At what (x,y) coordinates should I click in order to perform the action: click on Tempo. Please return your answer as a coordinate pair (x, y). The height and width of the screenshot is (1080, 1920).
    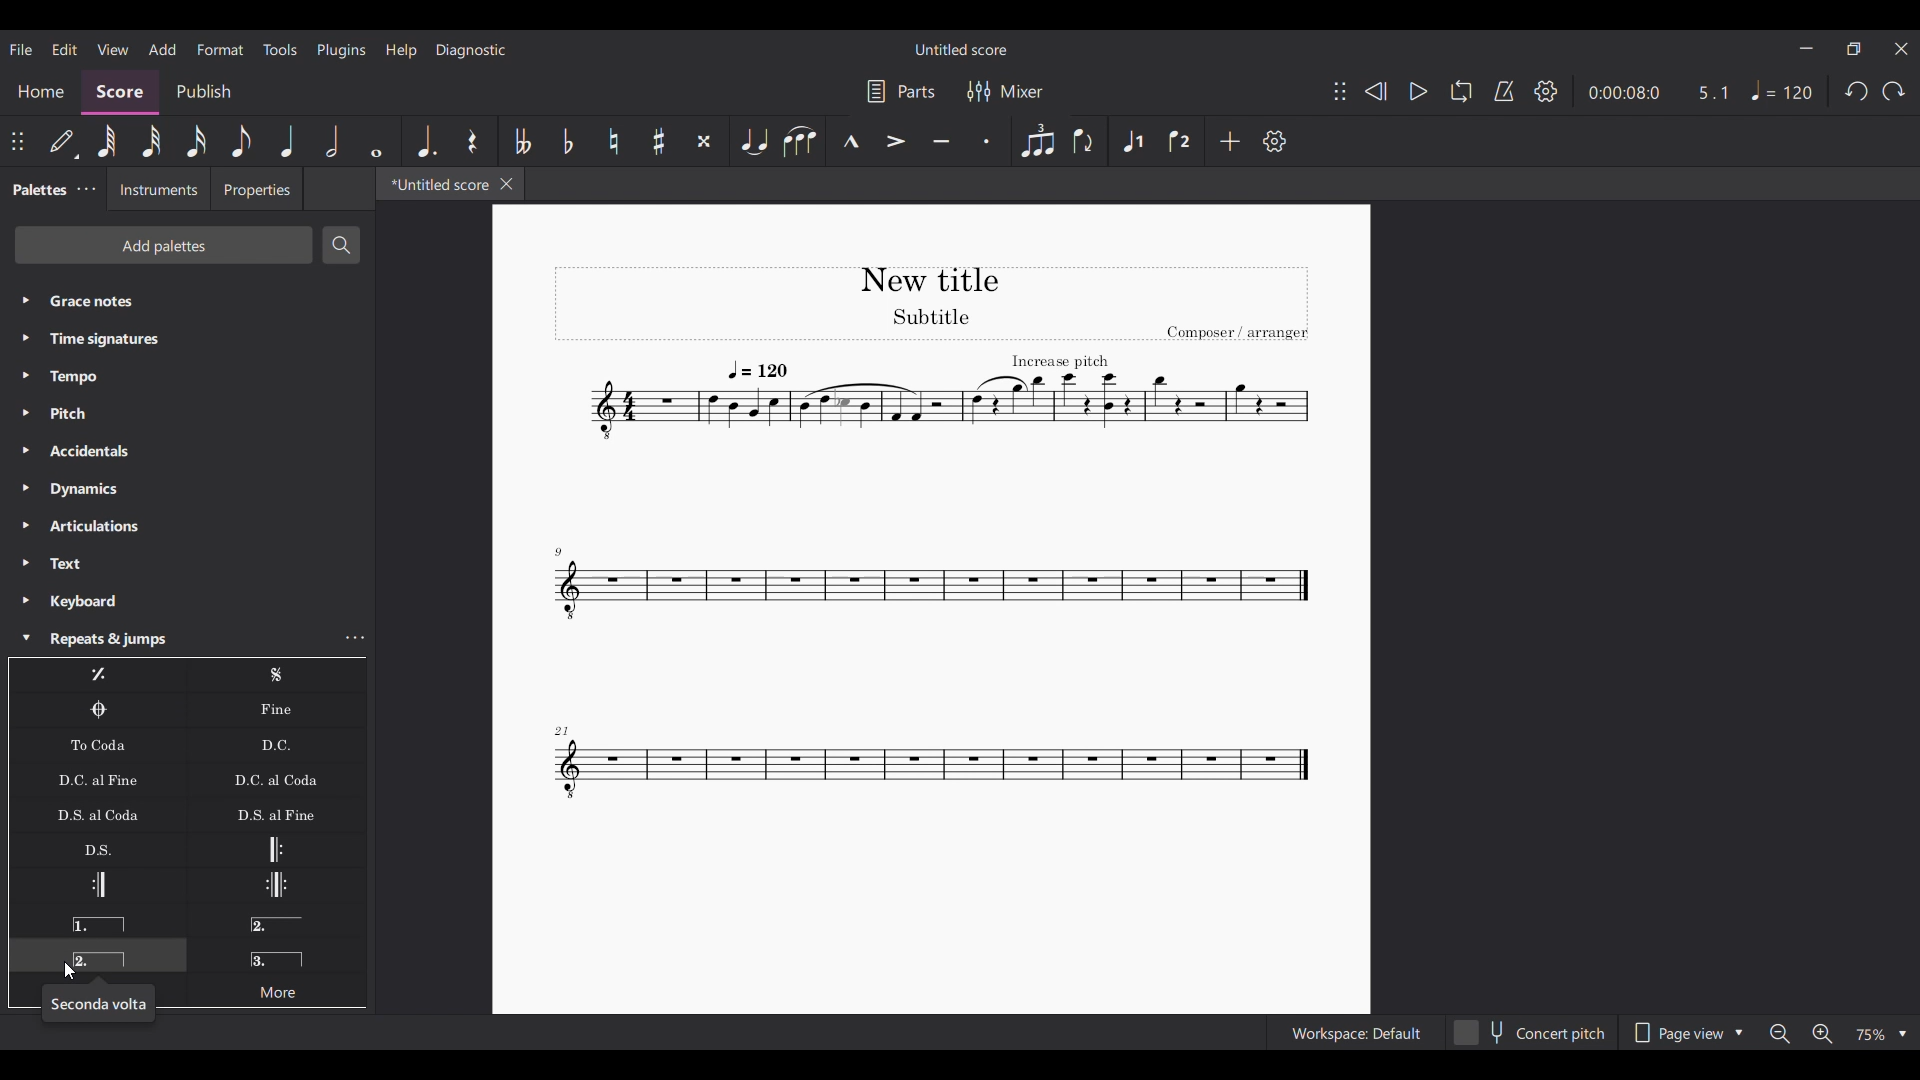
    Looking at the image, I should click on (187, 377).